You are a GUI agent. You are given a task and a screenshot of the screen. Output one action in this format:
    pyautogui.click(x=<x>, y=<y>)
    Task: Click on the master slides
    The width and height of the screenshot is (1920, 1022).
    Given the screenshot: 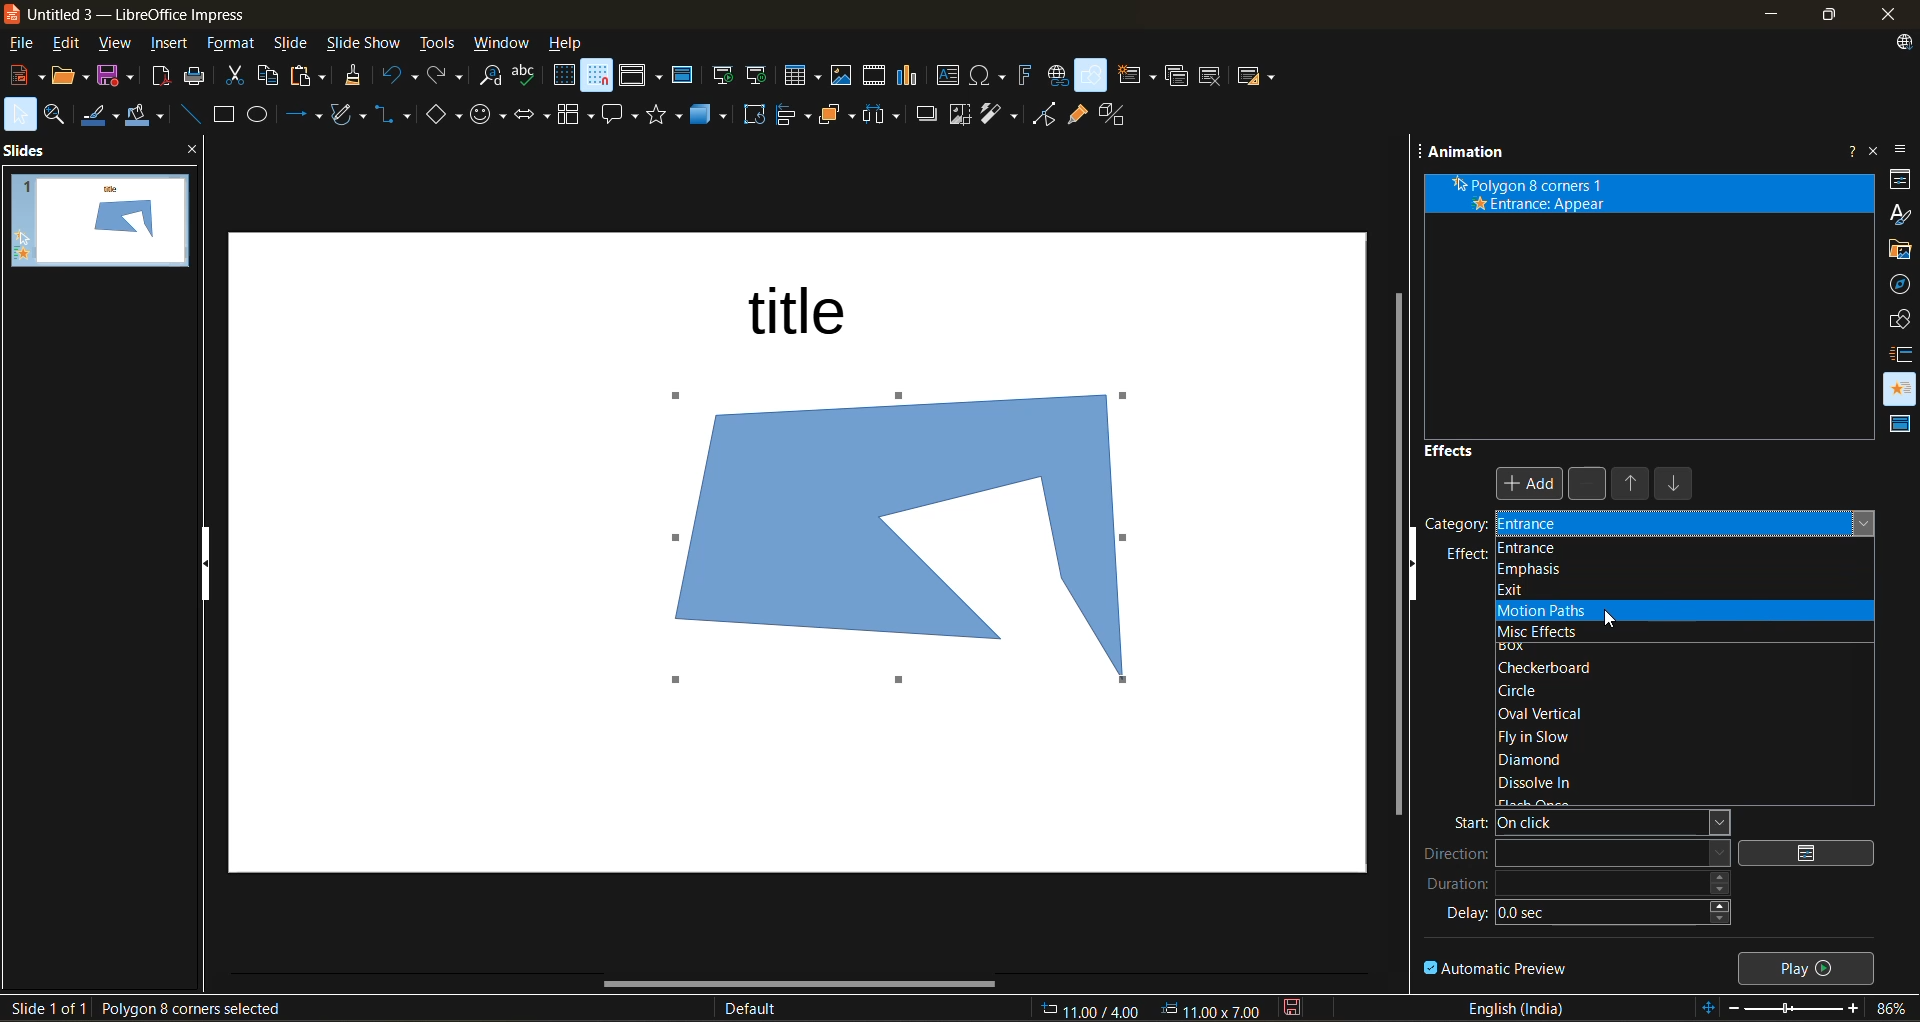 What is the action you would take?
    pyautogui.click(x=1900, y=429)
    